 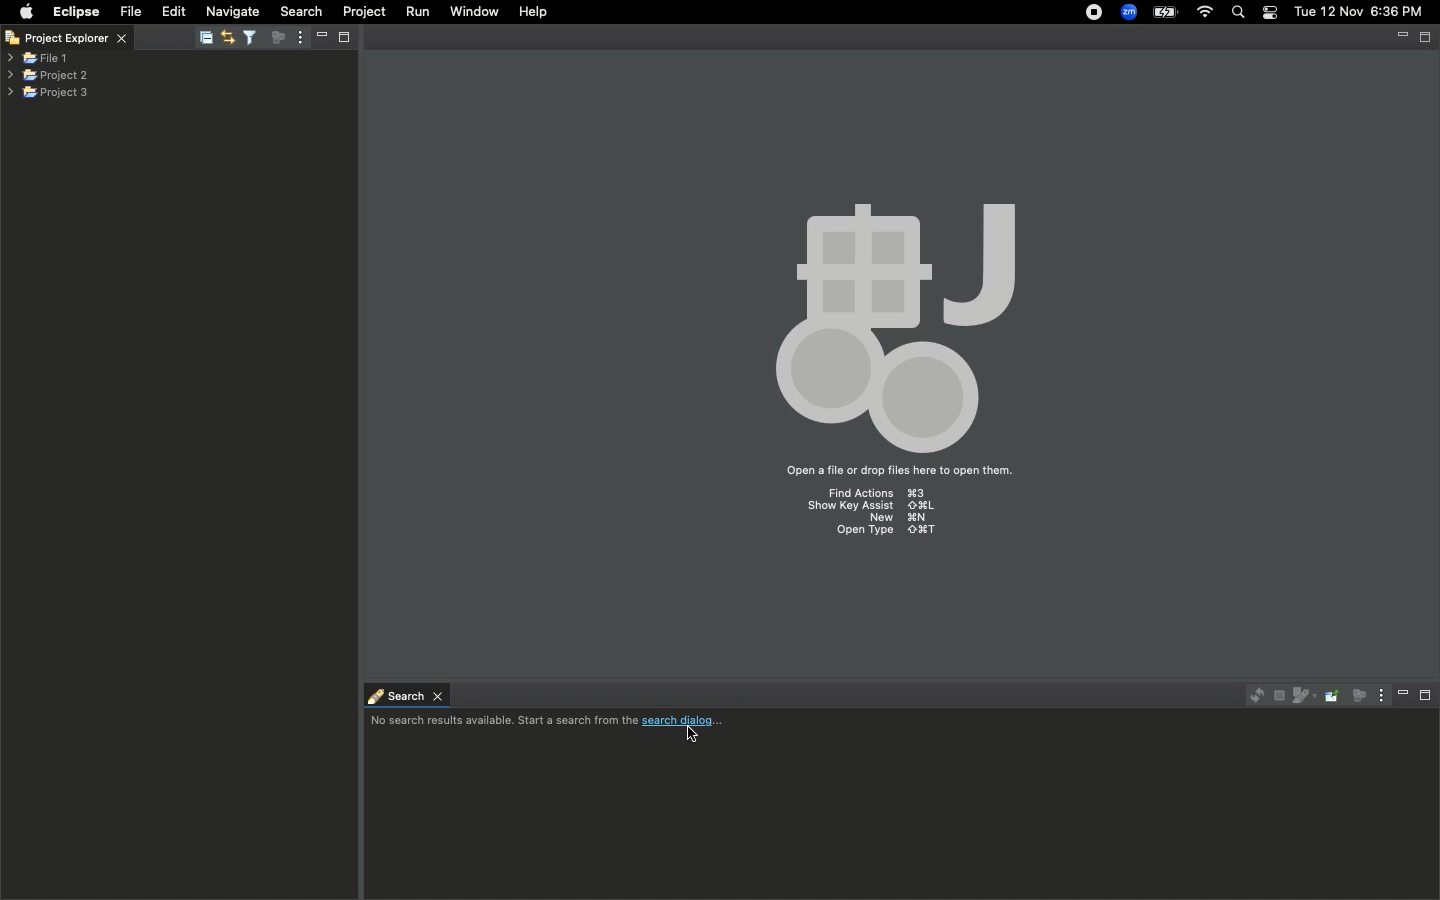 What do you see at coordinates (364, 12) in the screenshot?
I see `Project` at bounding box center [364, 12].